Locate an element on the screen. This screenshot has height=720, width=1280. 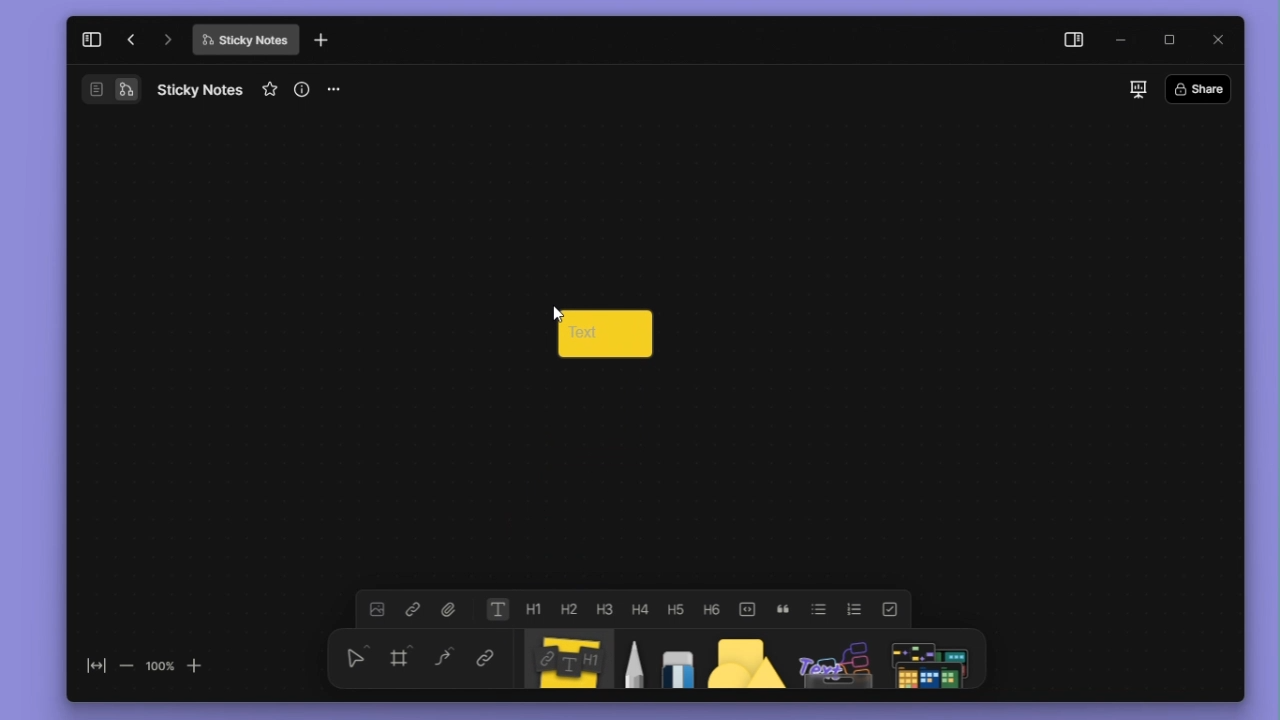
attachment is located at coordinates (451, 611).